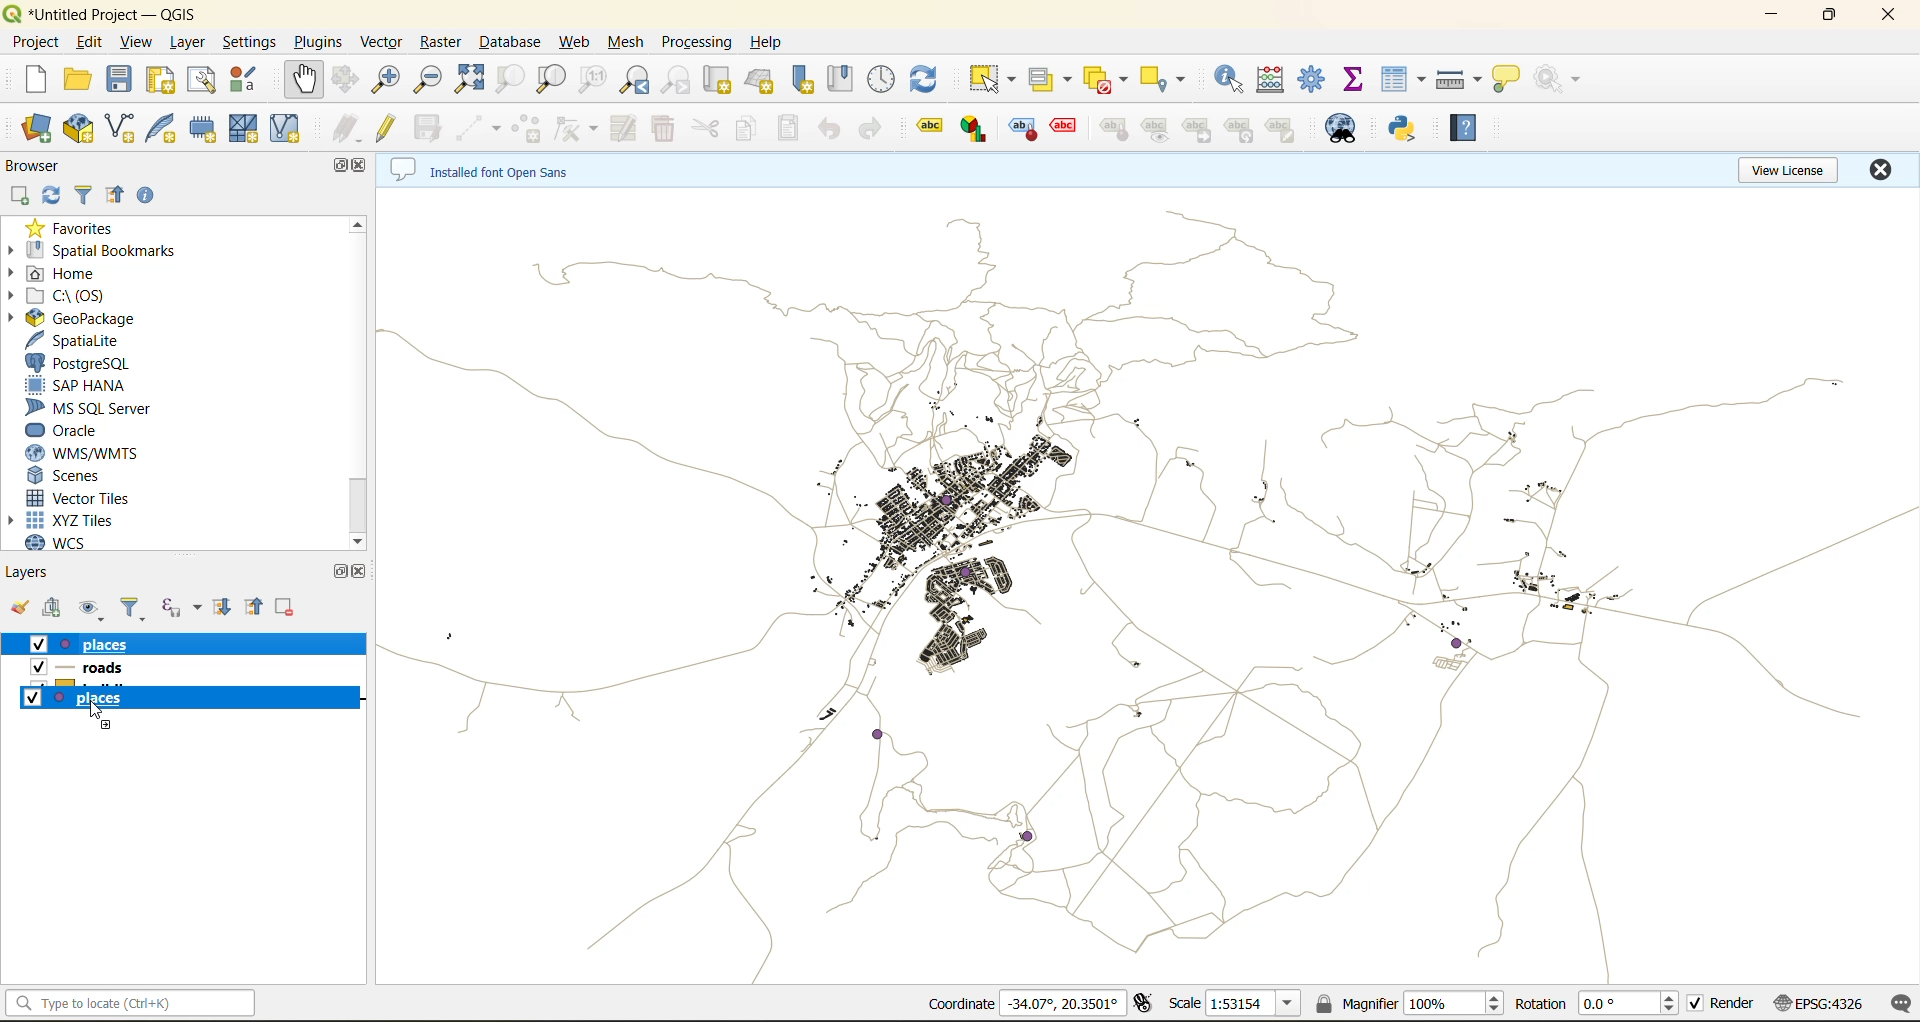 This screenshot has height=1022, width=1920. What do you see at coordinates (93, 408) in the screenshot?
I see `ms sql server` at bounding box center [93, 408].